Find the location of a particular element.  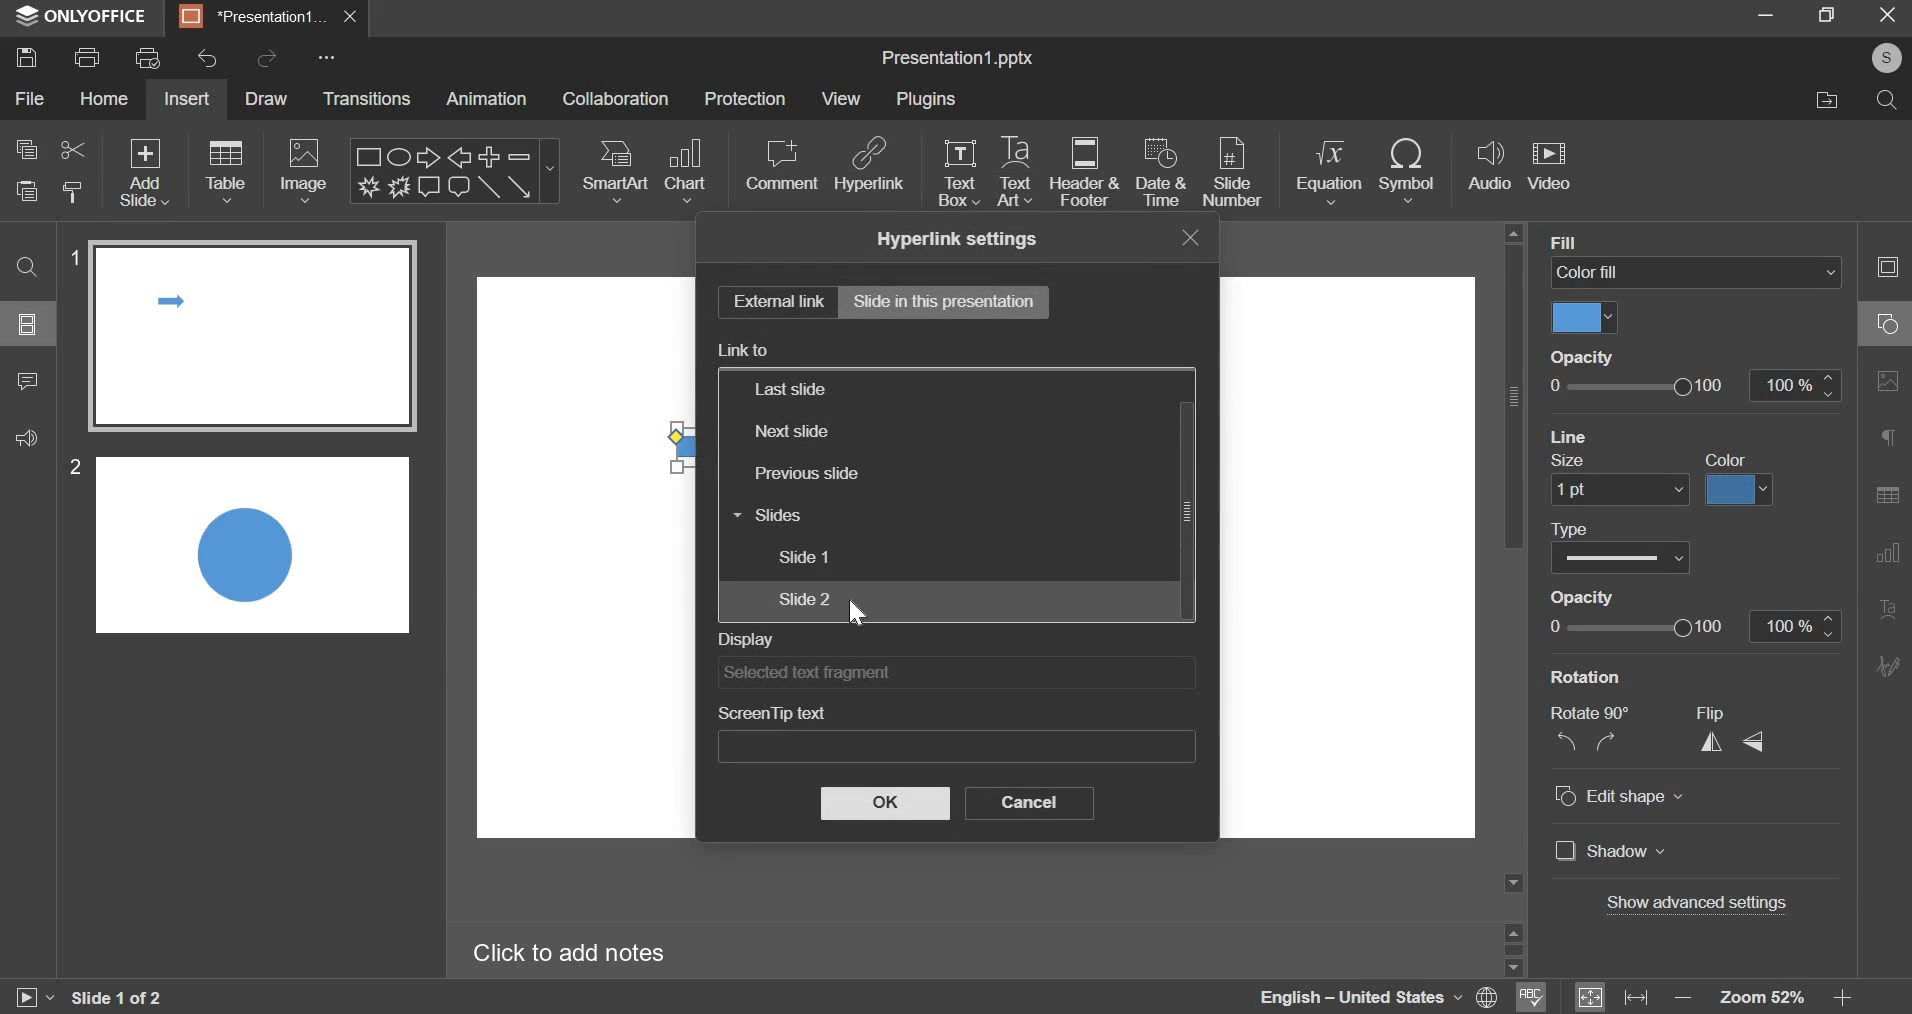

feedback is located at coordinates (25, 438).